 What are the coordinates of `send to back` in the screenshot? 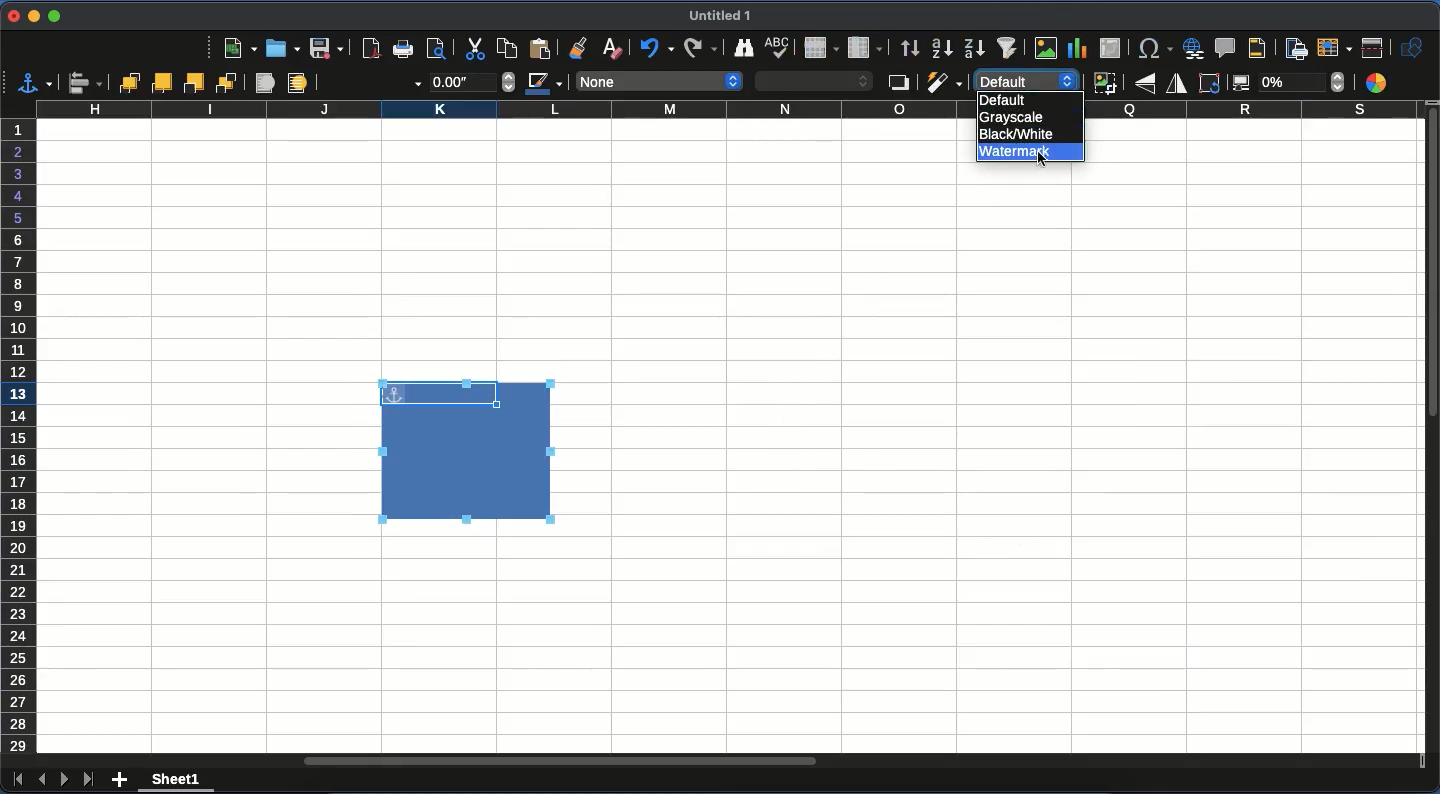 It's located at (228, 83).